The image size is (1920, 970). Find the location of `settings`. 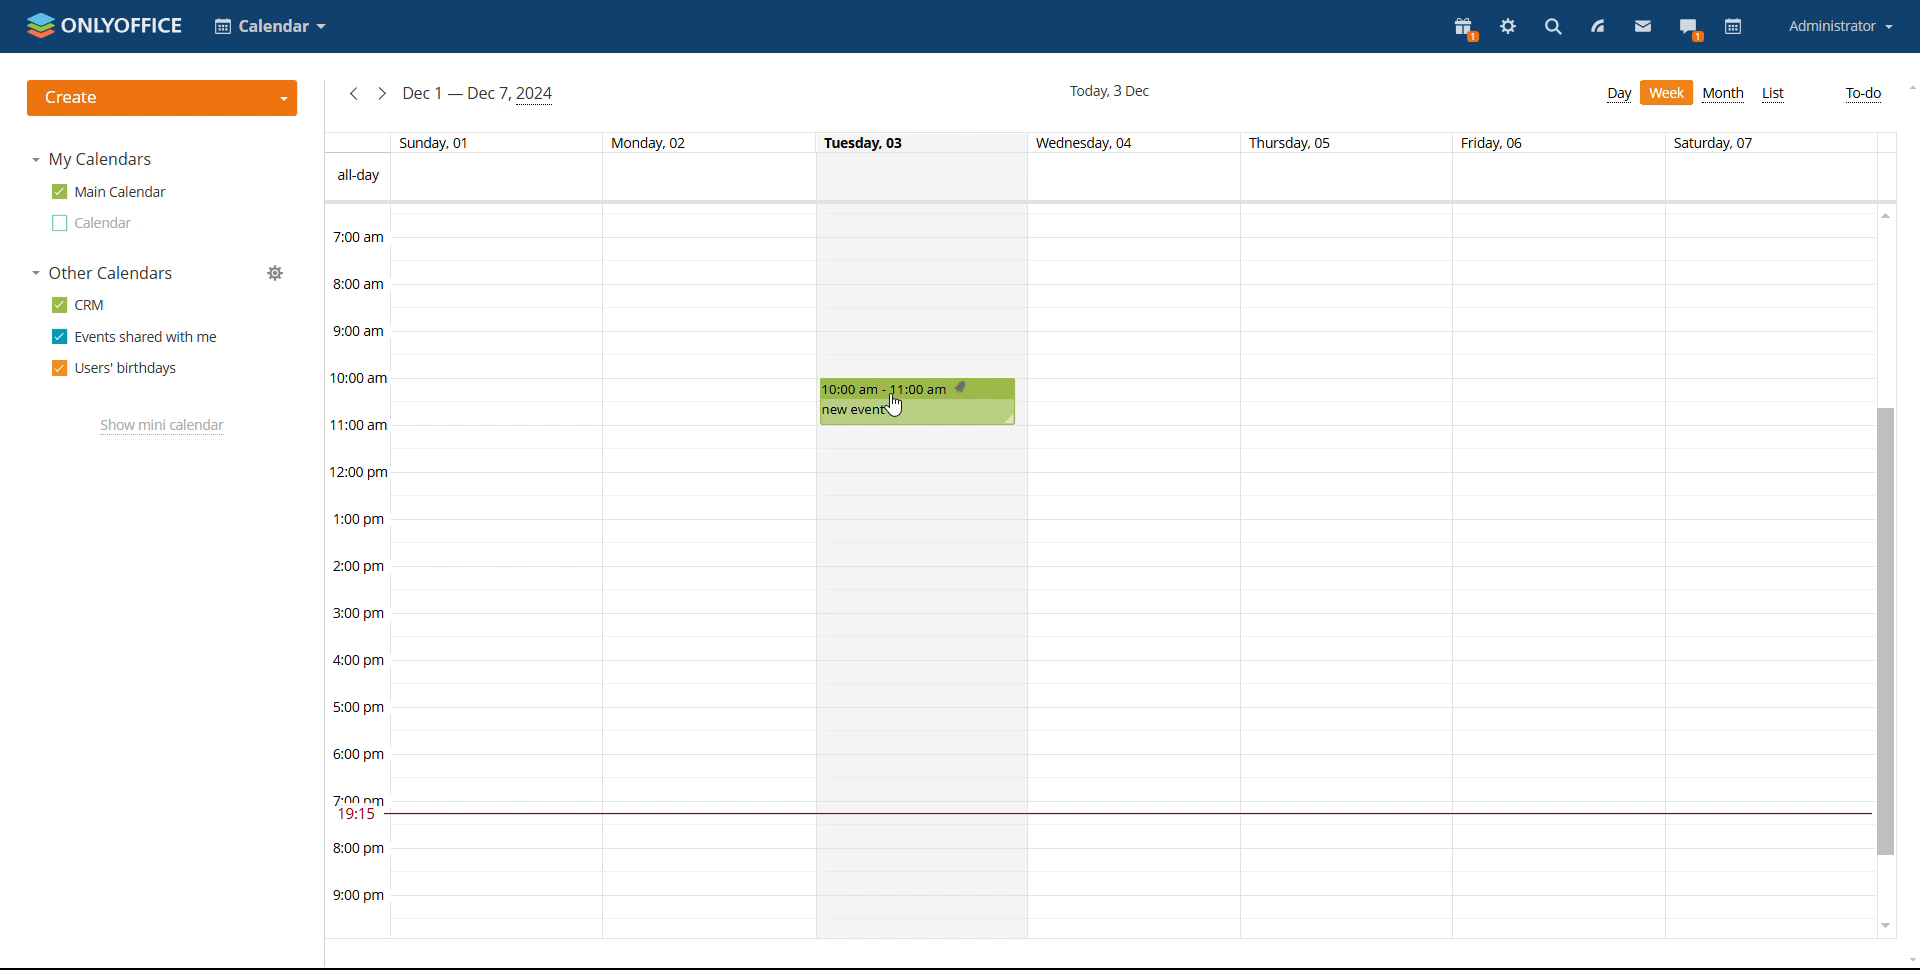

settings is located at coordinates (1510, 27).